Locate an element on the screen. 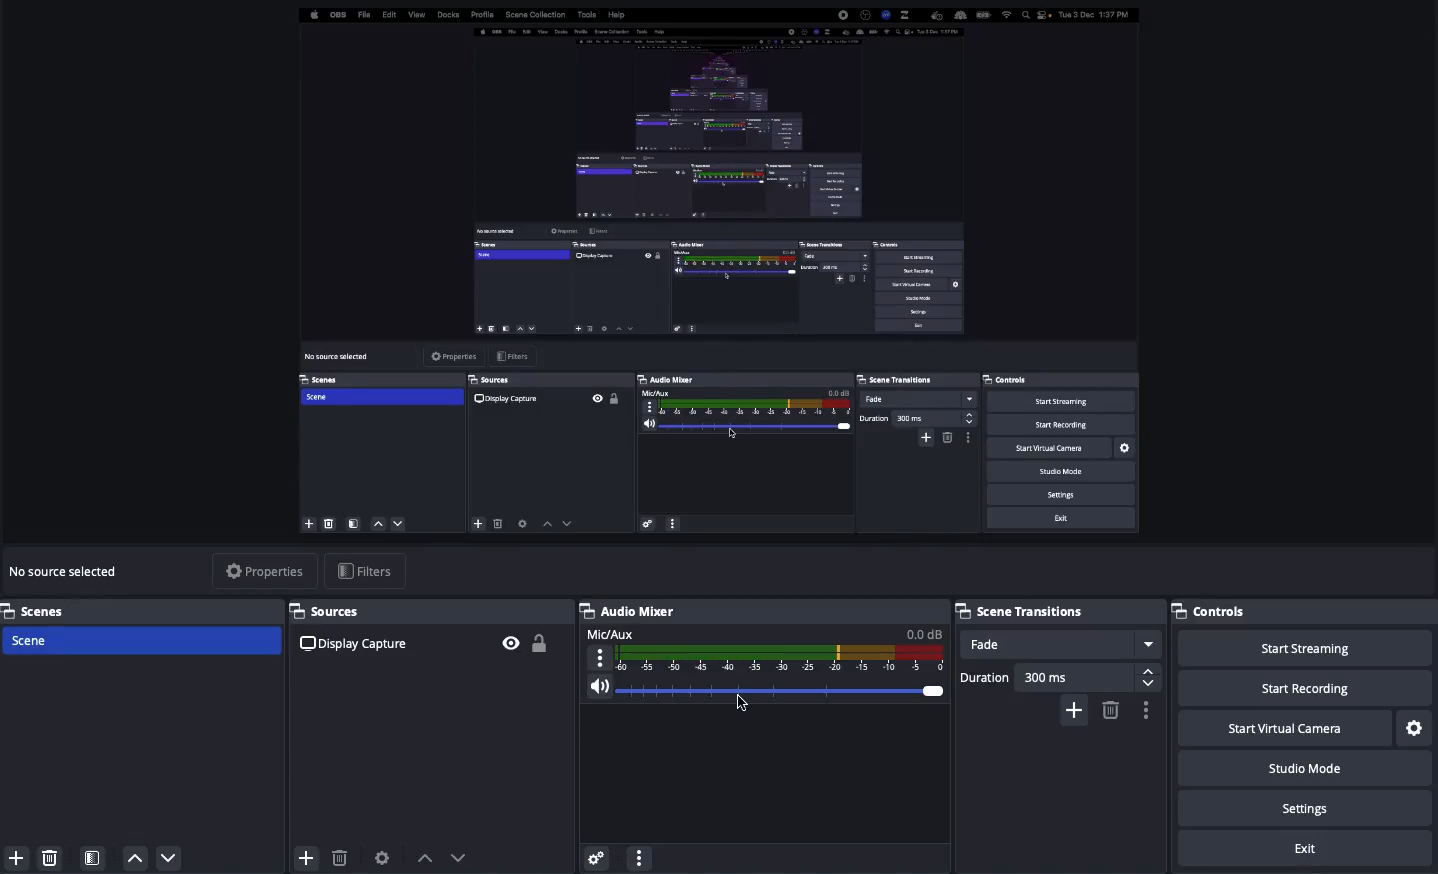 This screenshot has width=1438, height=874. Properties is located at coordinates (264, 570).